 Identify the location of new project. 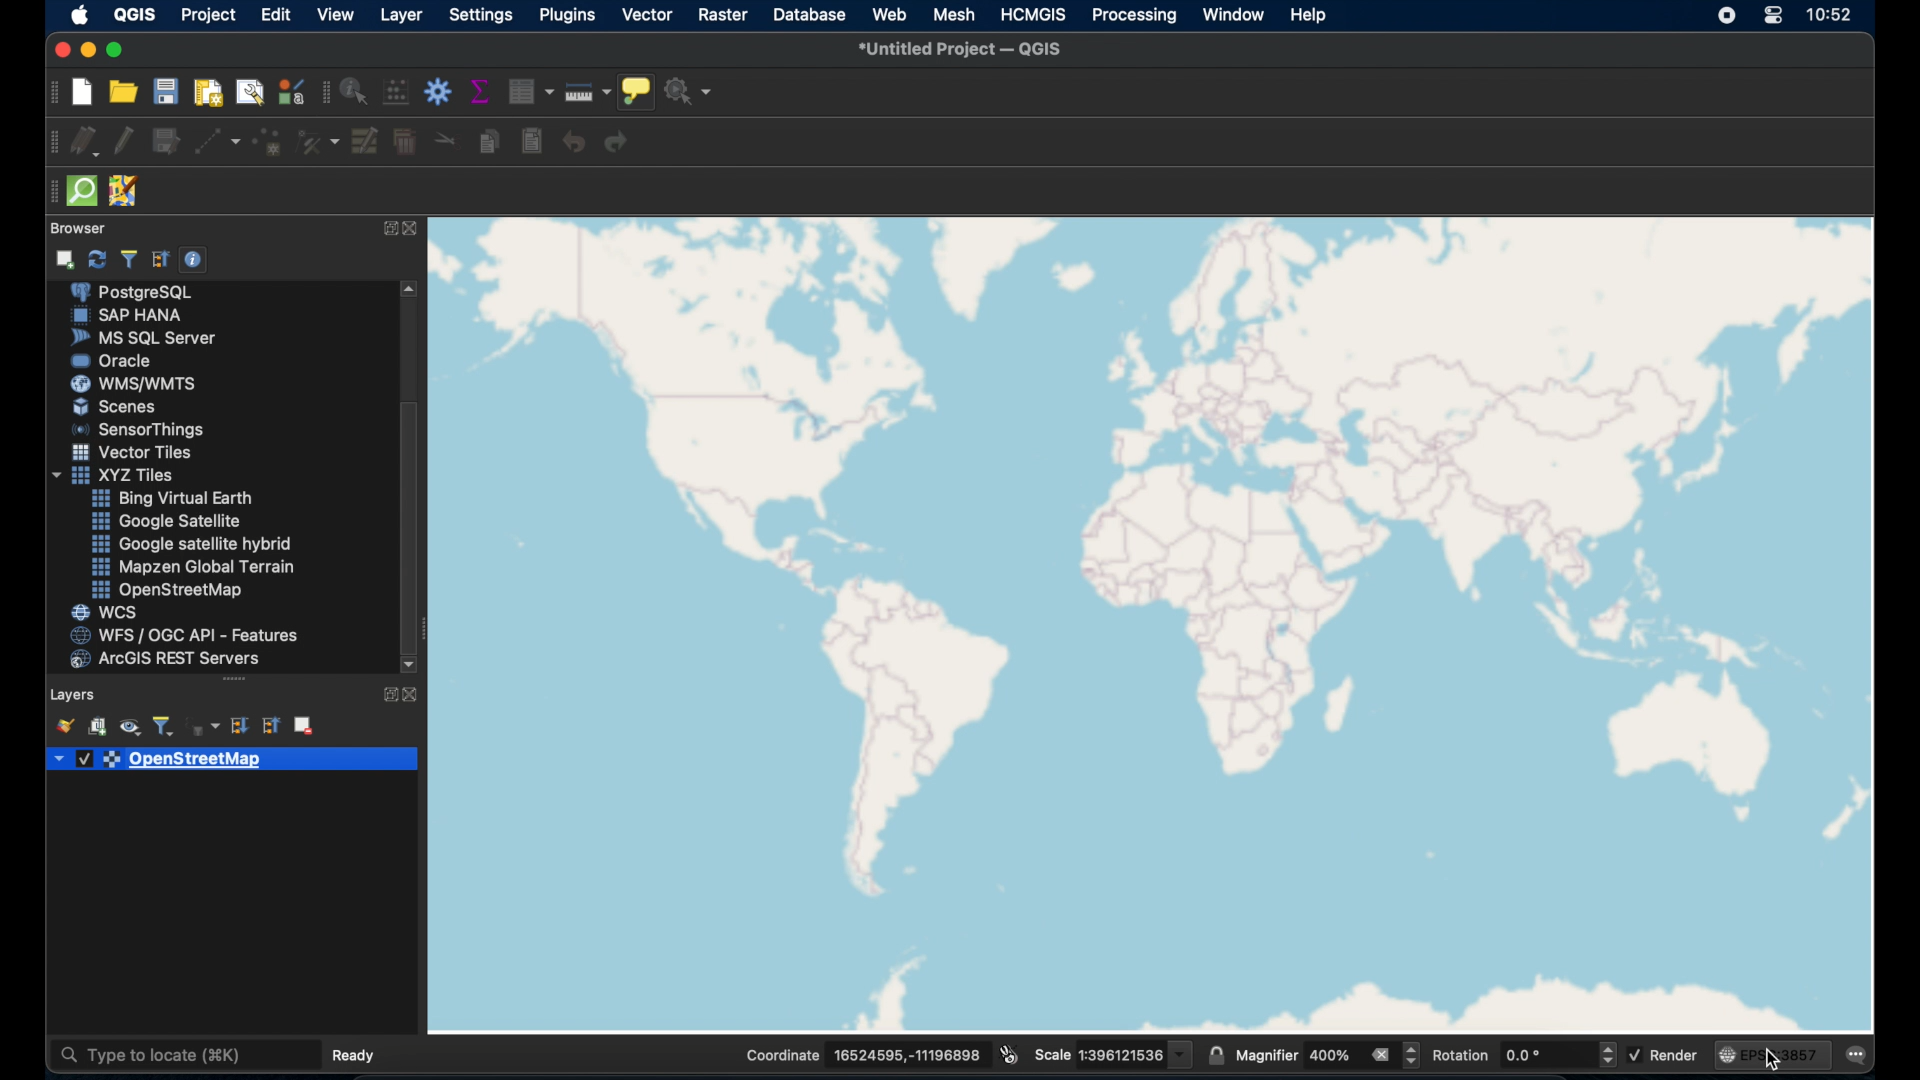
(81, 93).